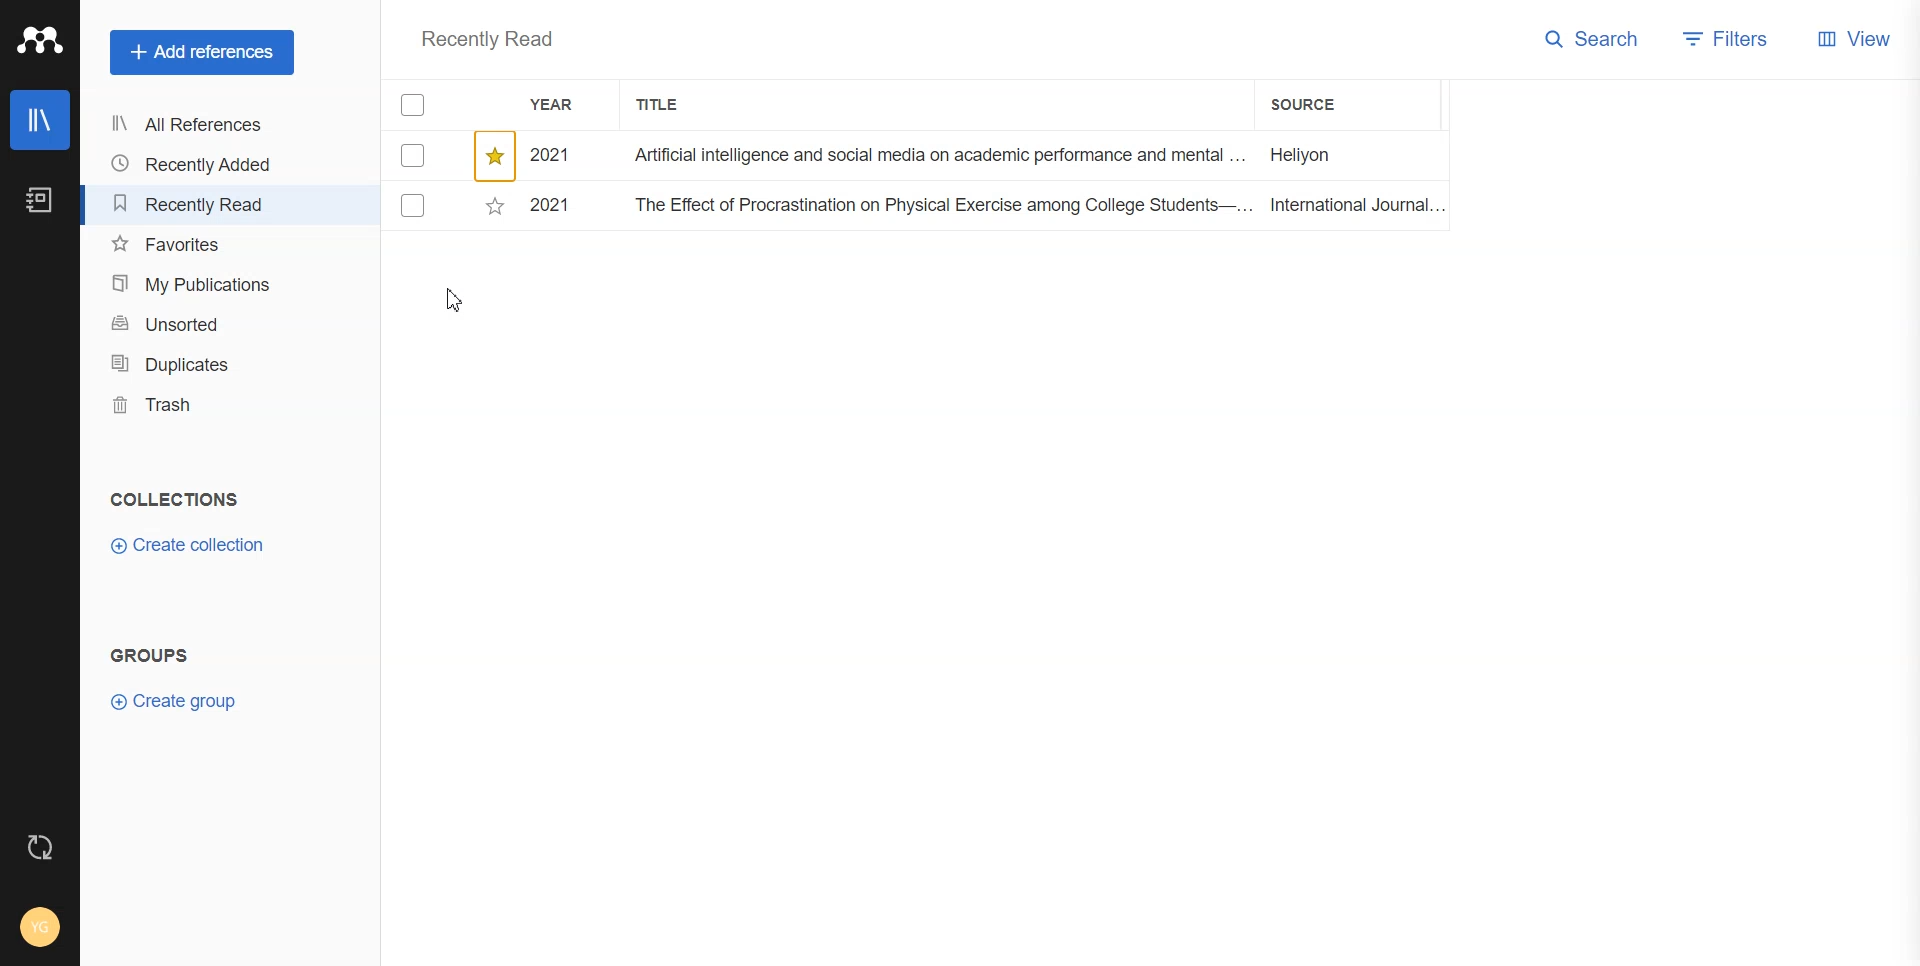 The image size is (1920, 966). I want to click on My publication, so click(199, 283).